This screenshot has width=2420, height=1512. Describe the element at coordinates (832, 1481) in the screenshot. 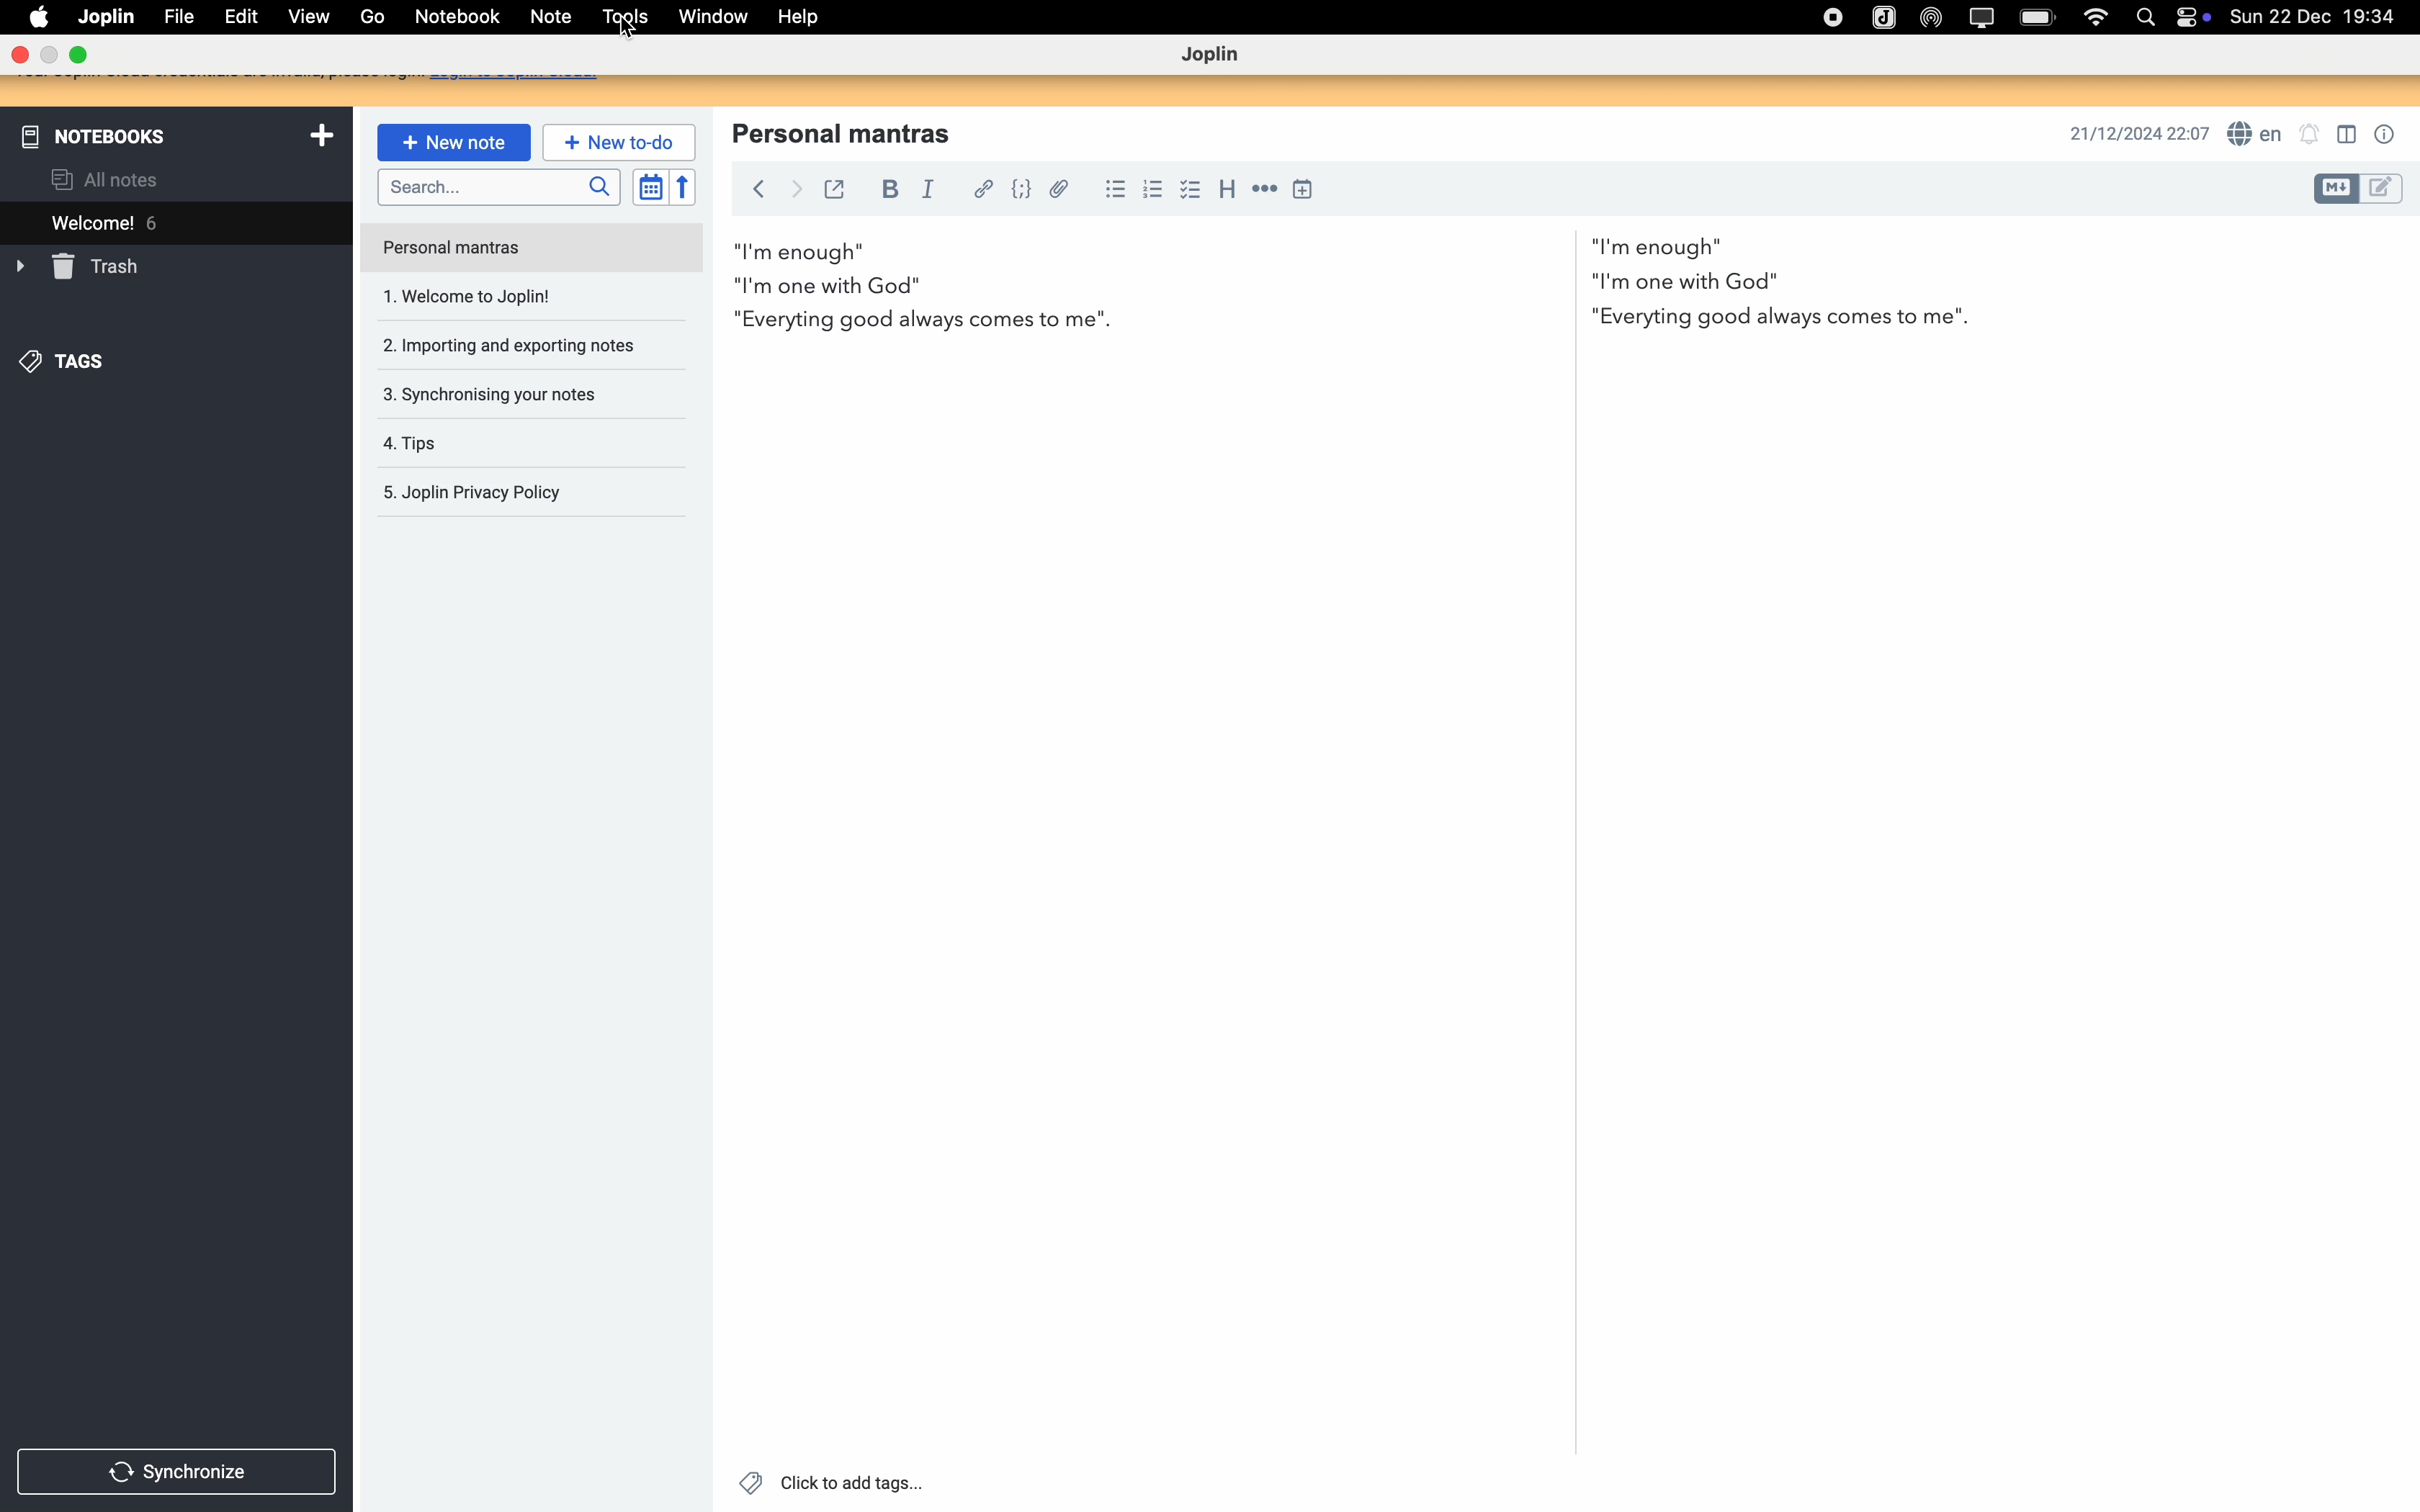

I see `click to add tags` at that location.